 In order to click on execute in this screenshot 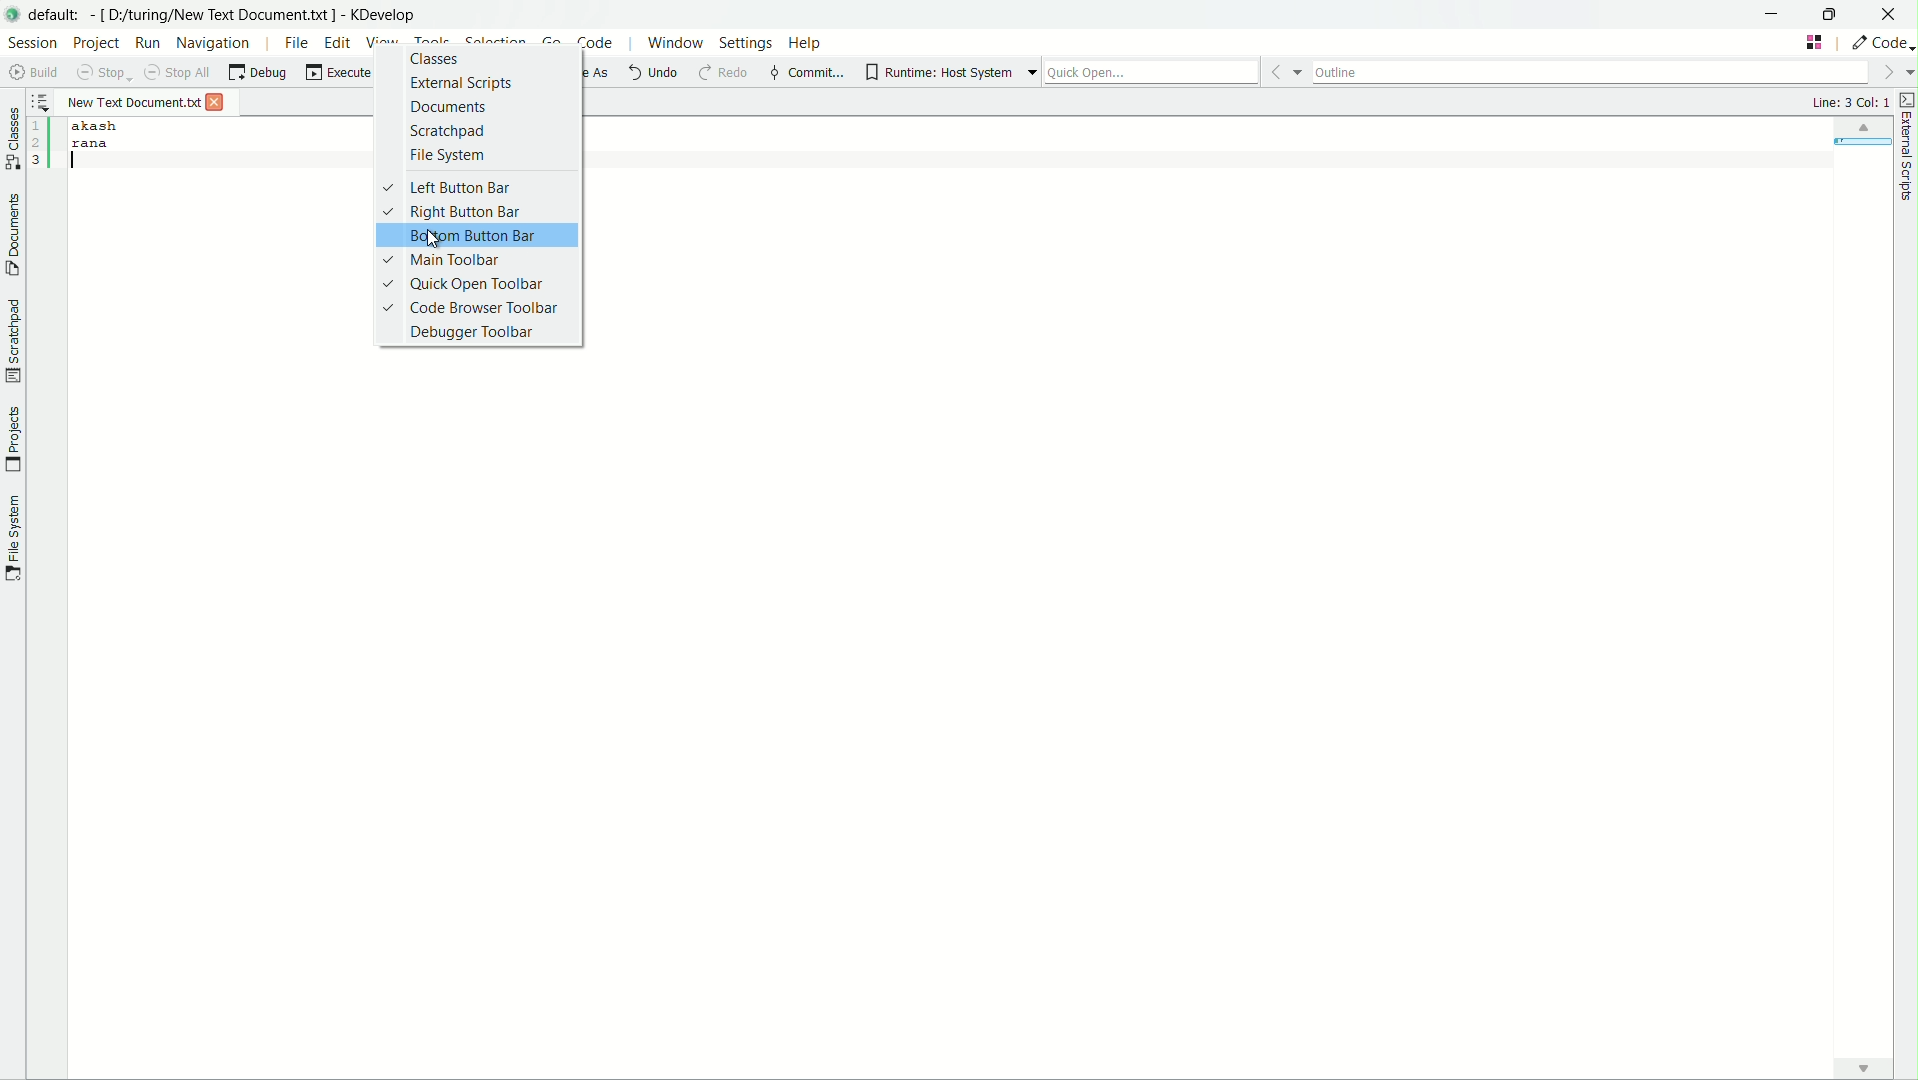, I will do `click(350, 73)`.